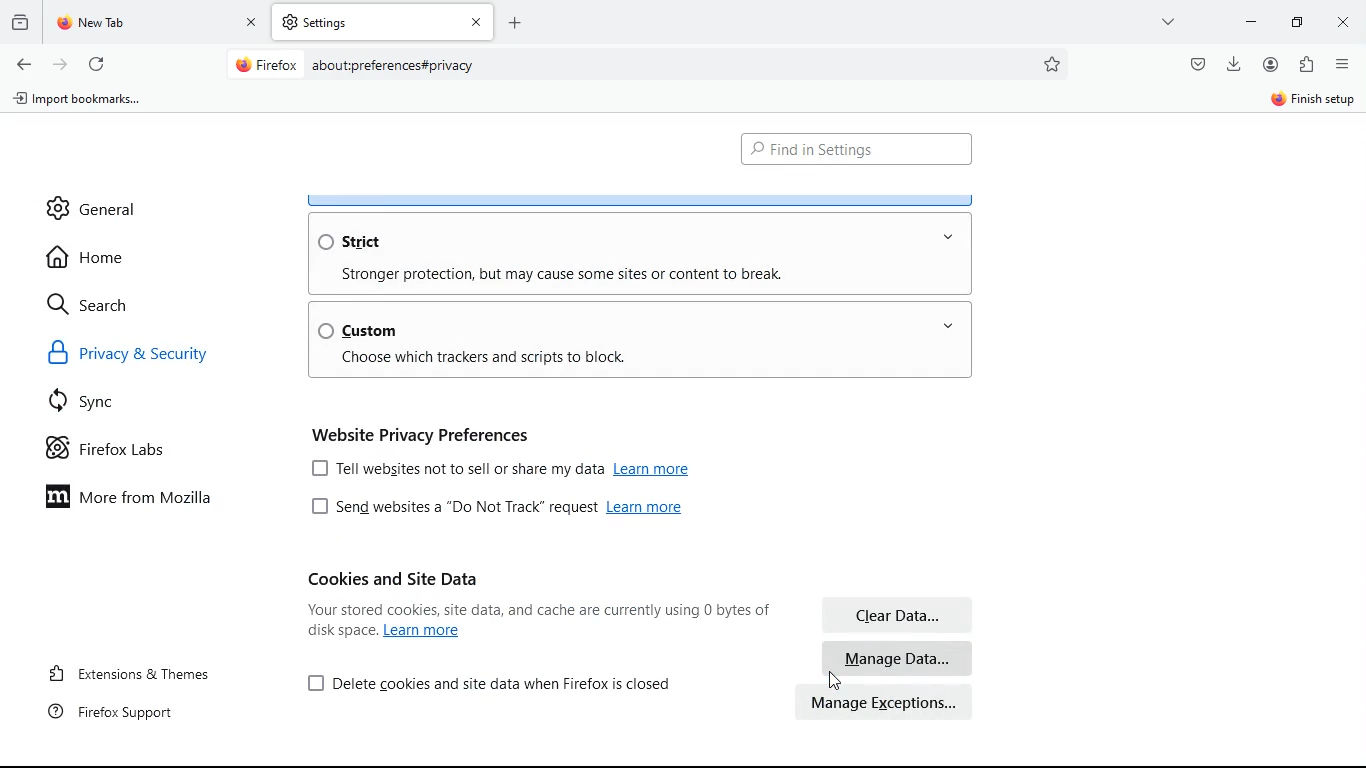 The image size is (1366, 768). What do you see at coordinates (952, 238) in the screenshot?
I see `open` at bounding box center [952, 238].